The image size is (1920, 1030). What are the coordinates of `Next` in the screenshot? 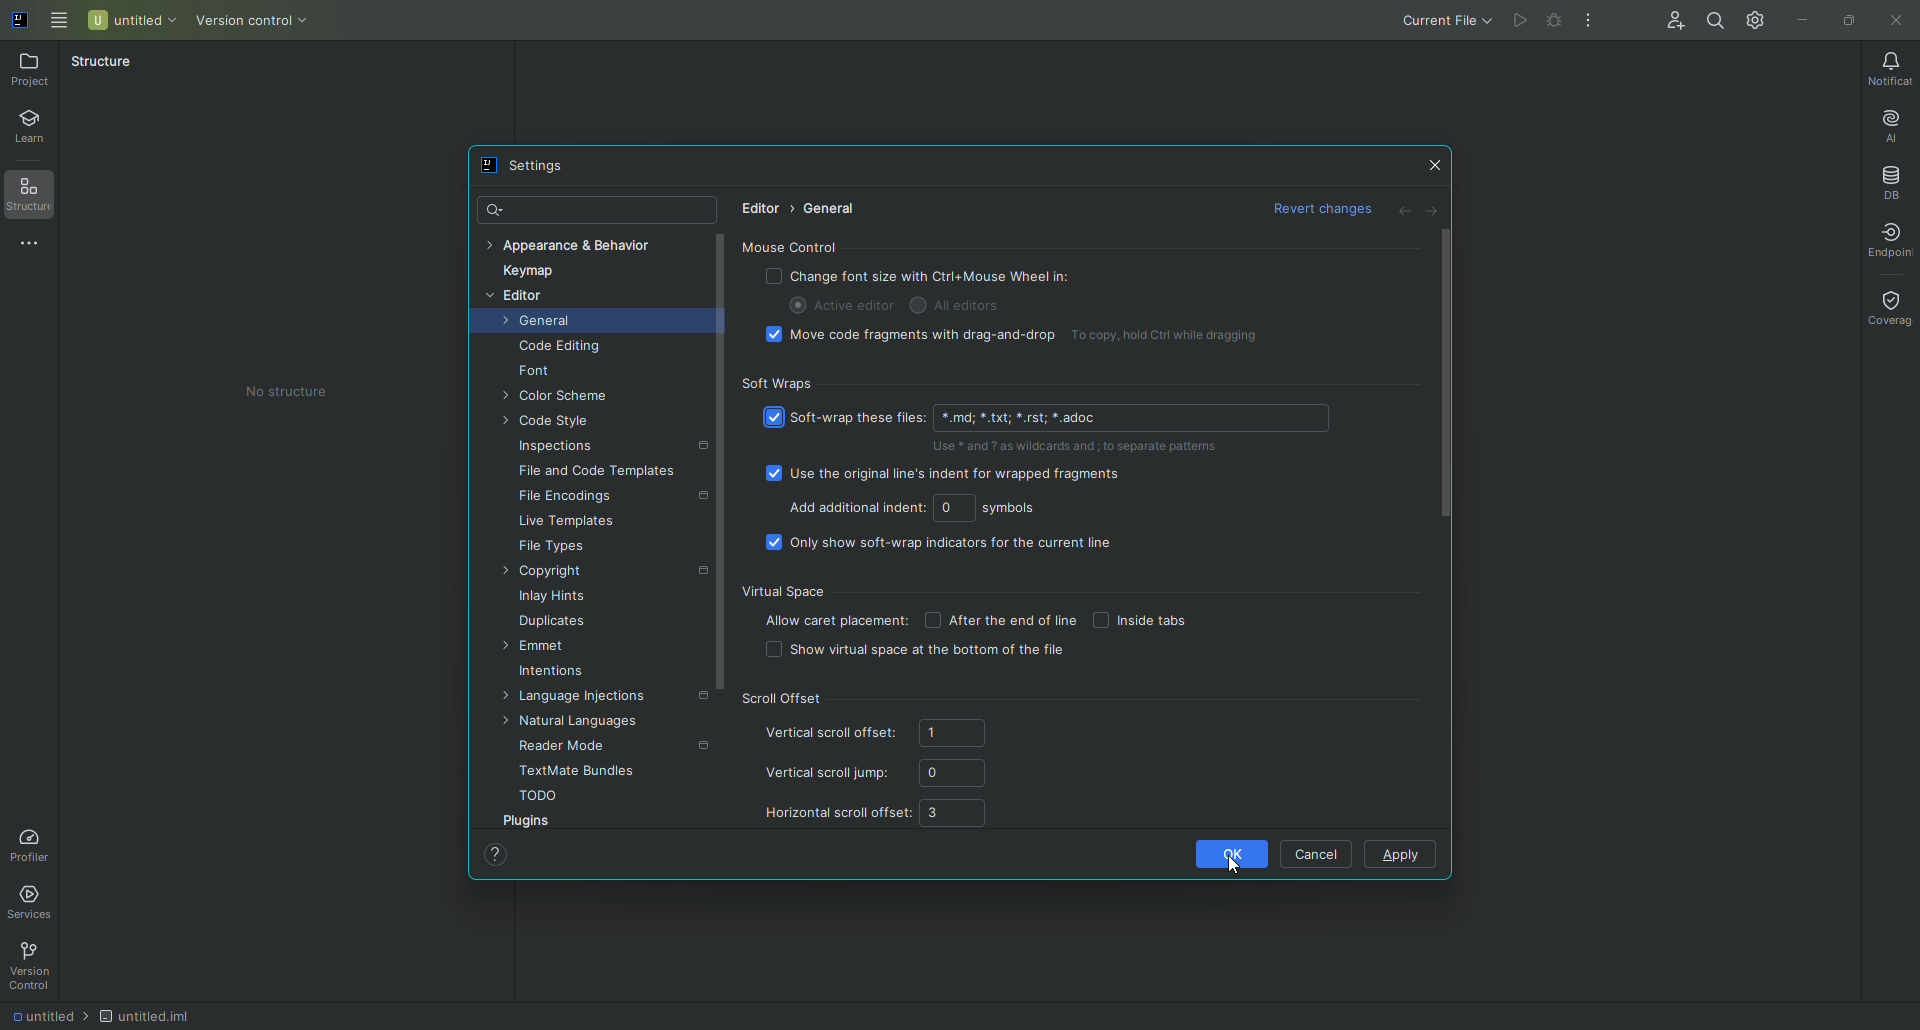 It's located at (1438, 213).